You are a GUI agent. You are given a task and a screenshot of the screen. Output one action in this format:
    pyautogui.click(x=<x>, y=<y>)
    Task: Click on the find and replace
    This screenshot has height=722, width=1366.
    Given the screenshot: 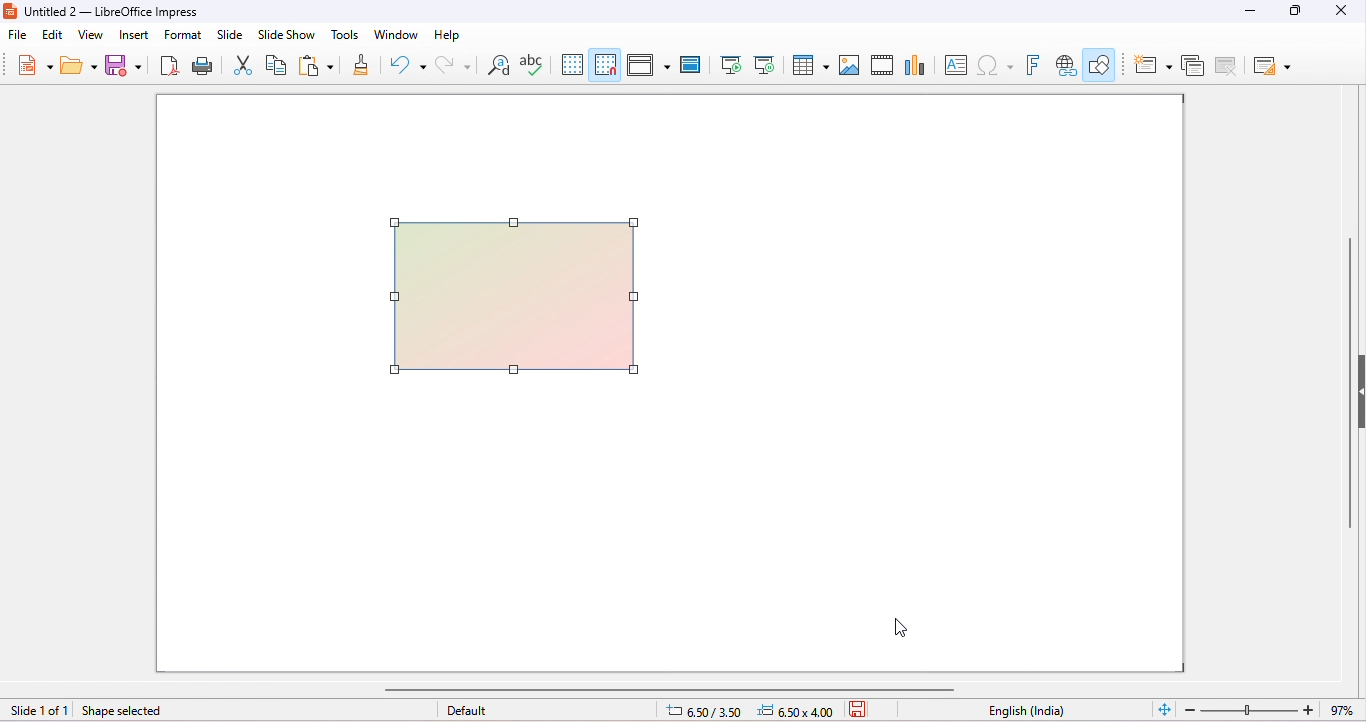 What is the action you would take?
    pyautogui.click(x=500, y=65)
    